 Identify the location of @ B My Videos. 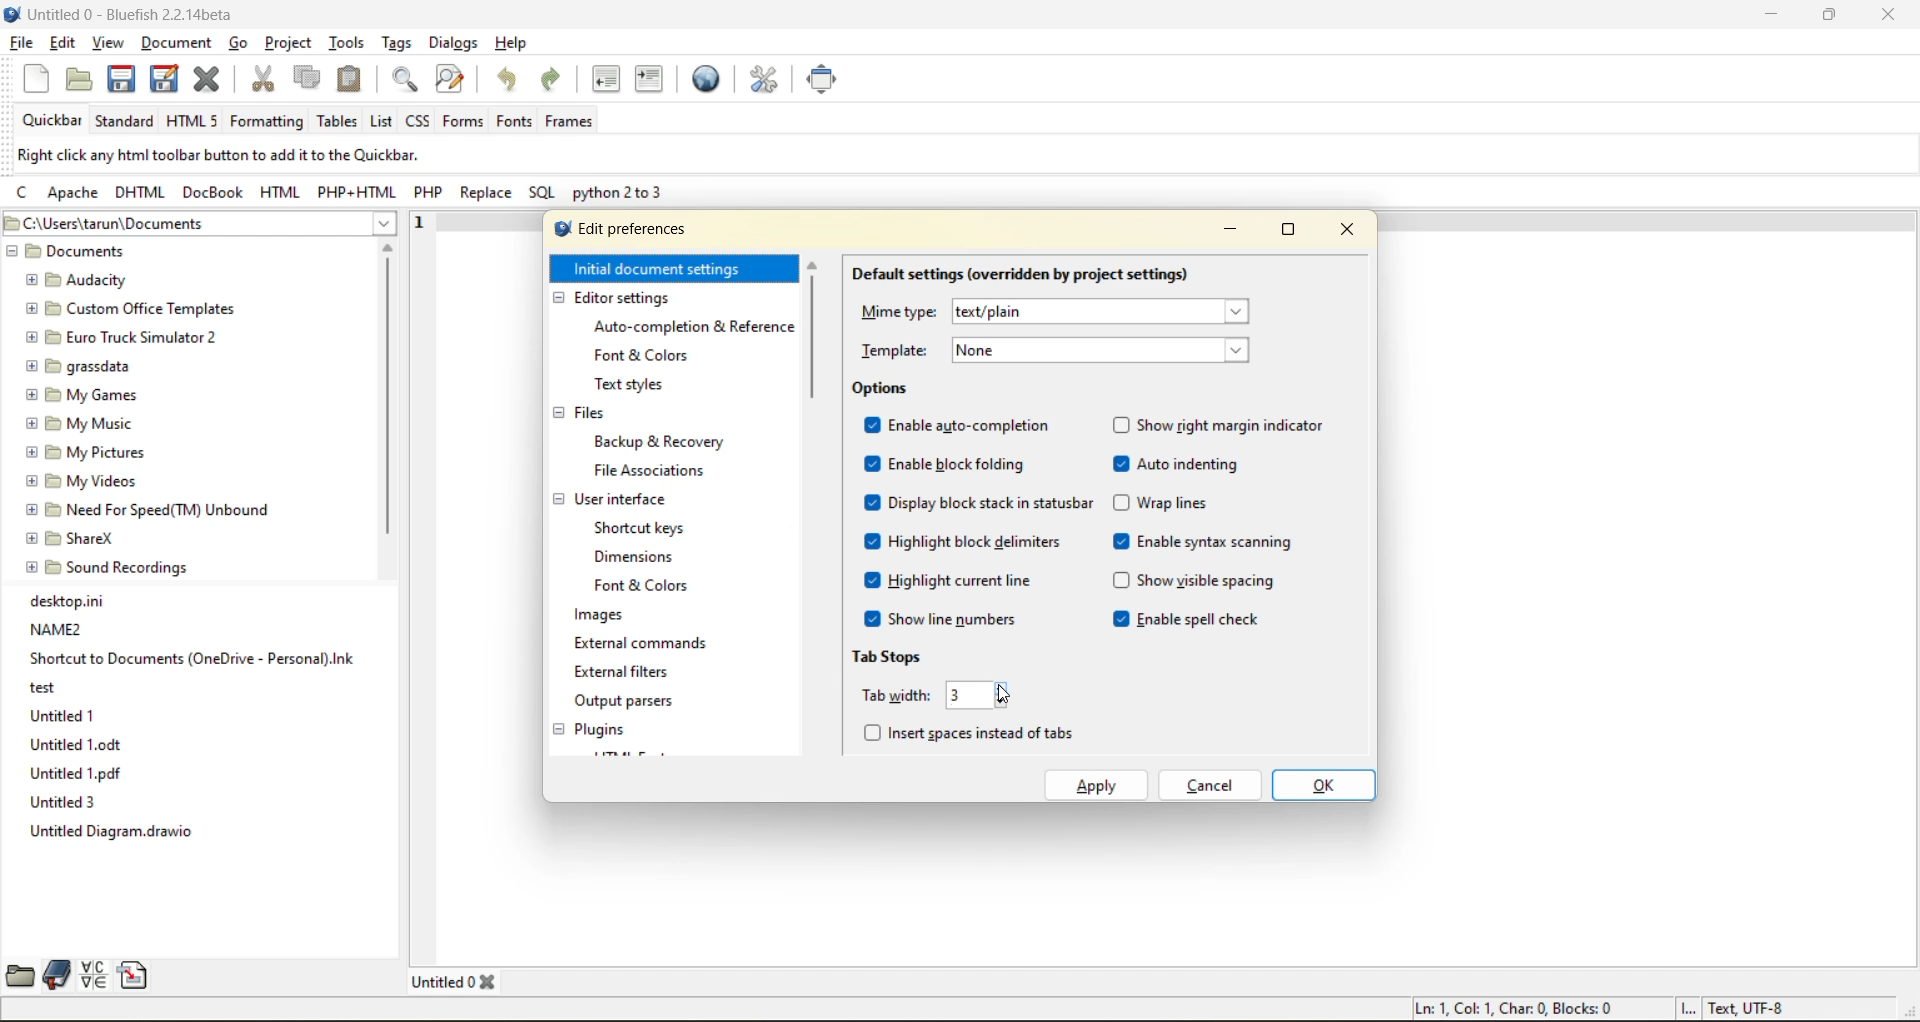
(82, 479).